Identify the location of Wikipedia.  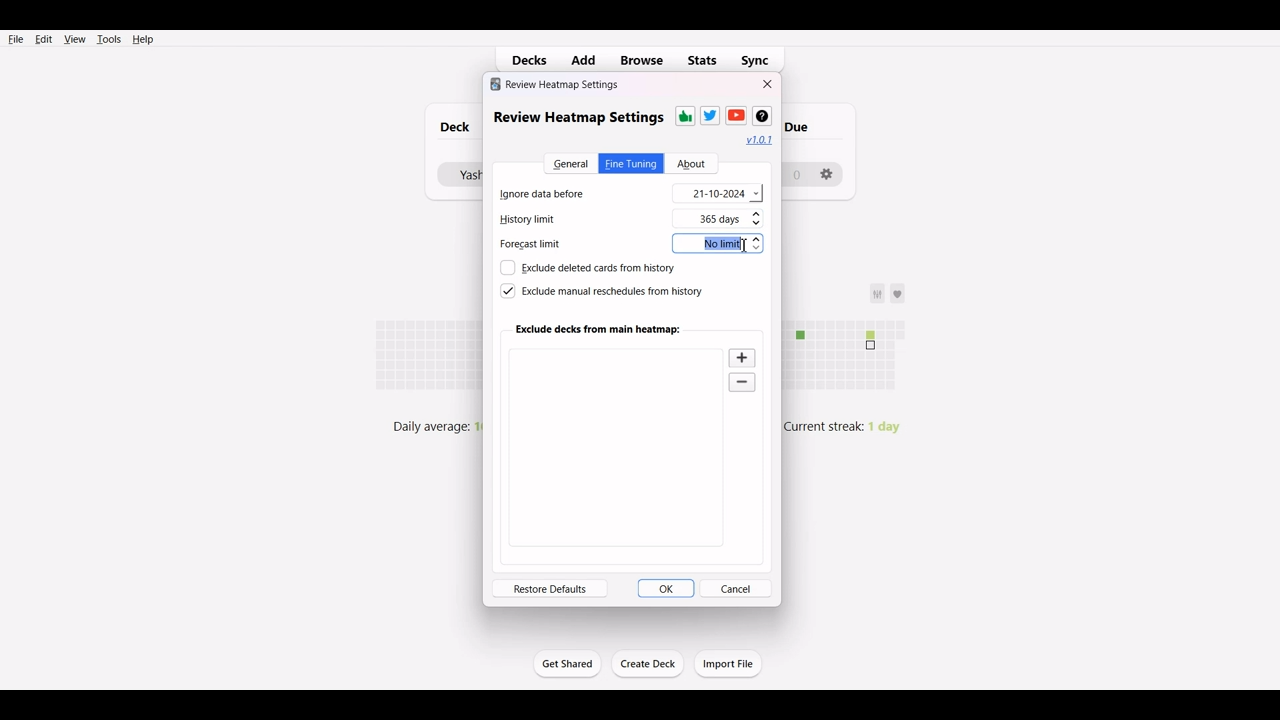
(761, 116).